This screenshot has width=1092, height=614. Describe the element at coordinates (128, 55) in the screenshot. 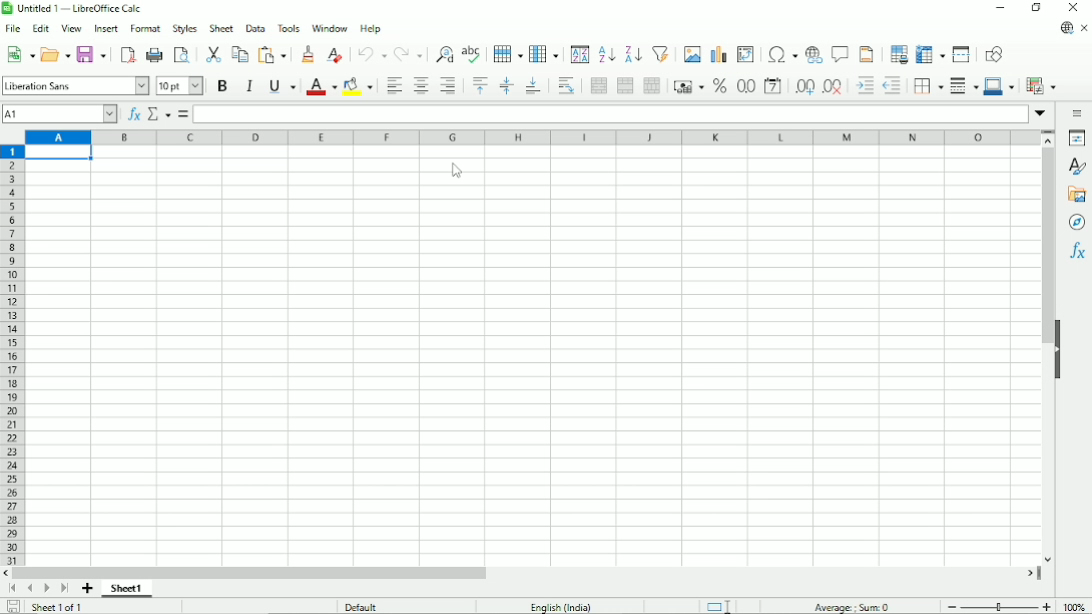

I see `Export directly as PDF` at that location.